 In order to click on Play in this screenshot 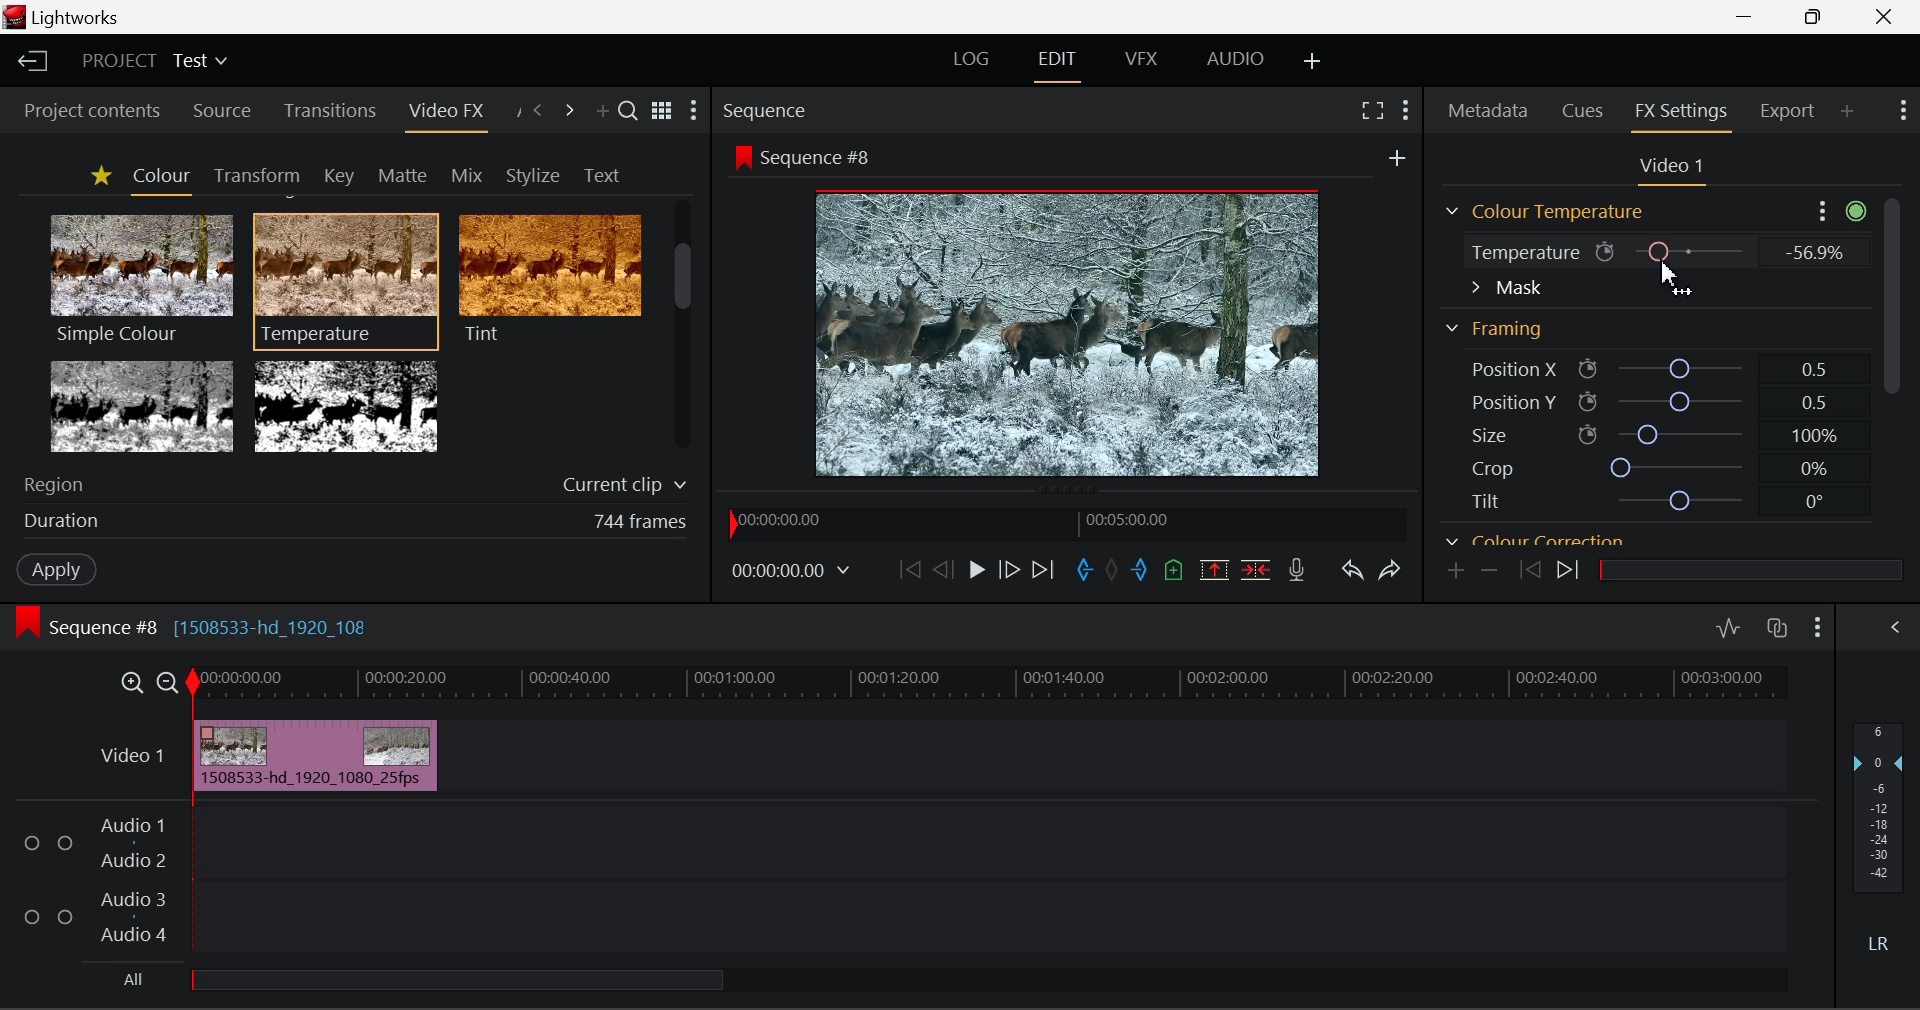, I will do `click(977, 573)`.